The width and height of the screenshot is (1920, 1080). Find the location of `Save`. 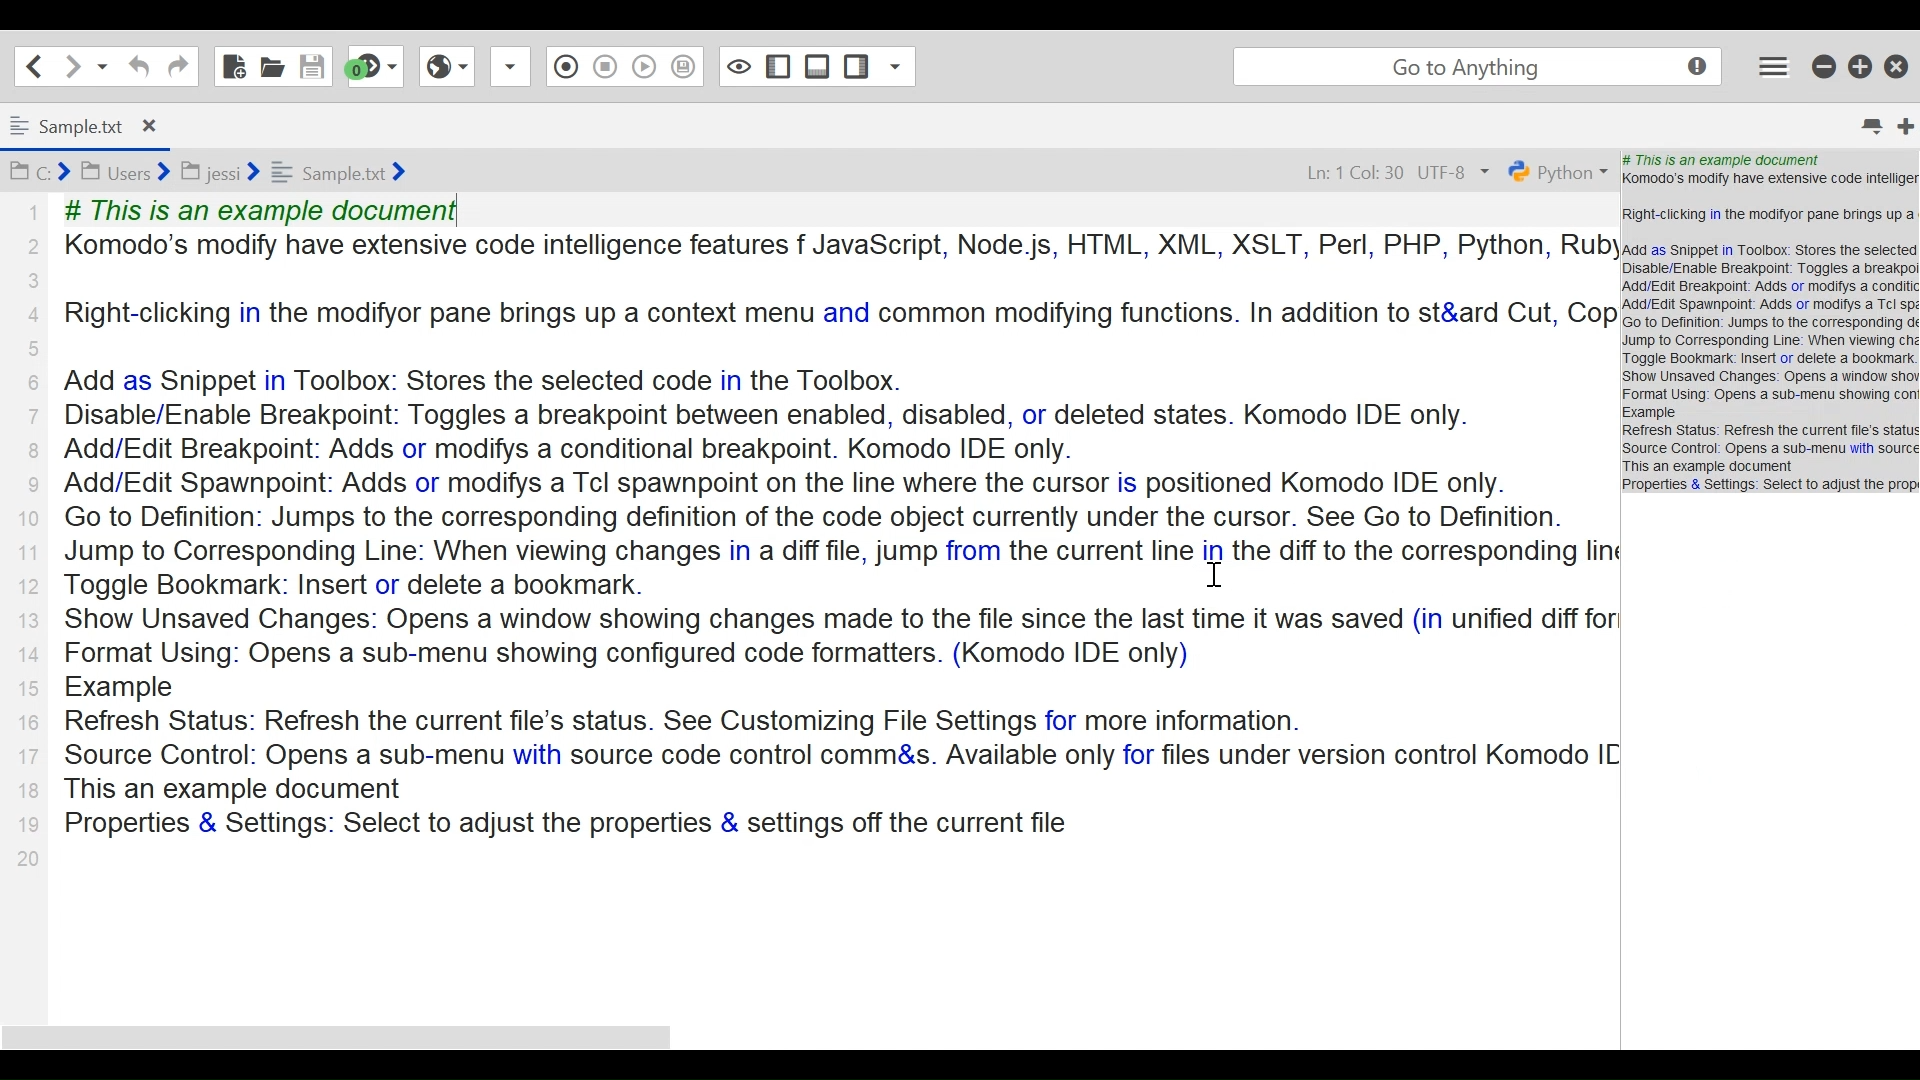

Save is located at coordinates (310, 65).